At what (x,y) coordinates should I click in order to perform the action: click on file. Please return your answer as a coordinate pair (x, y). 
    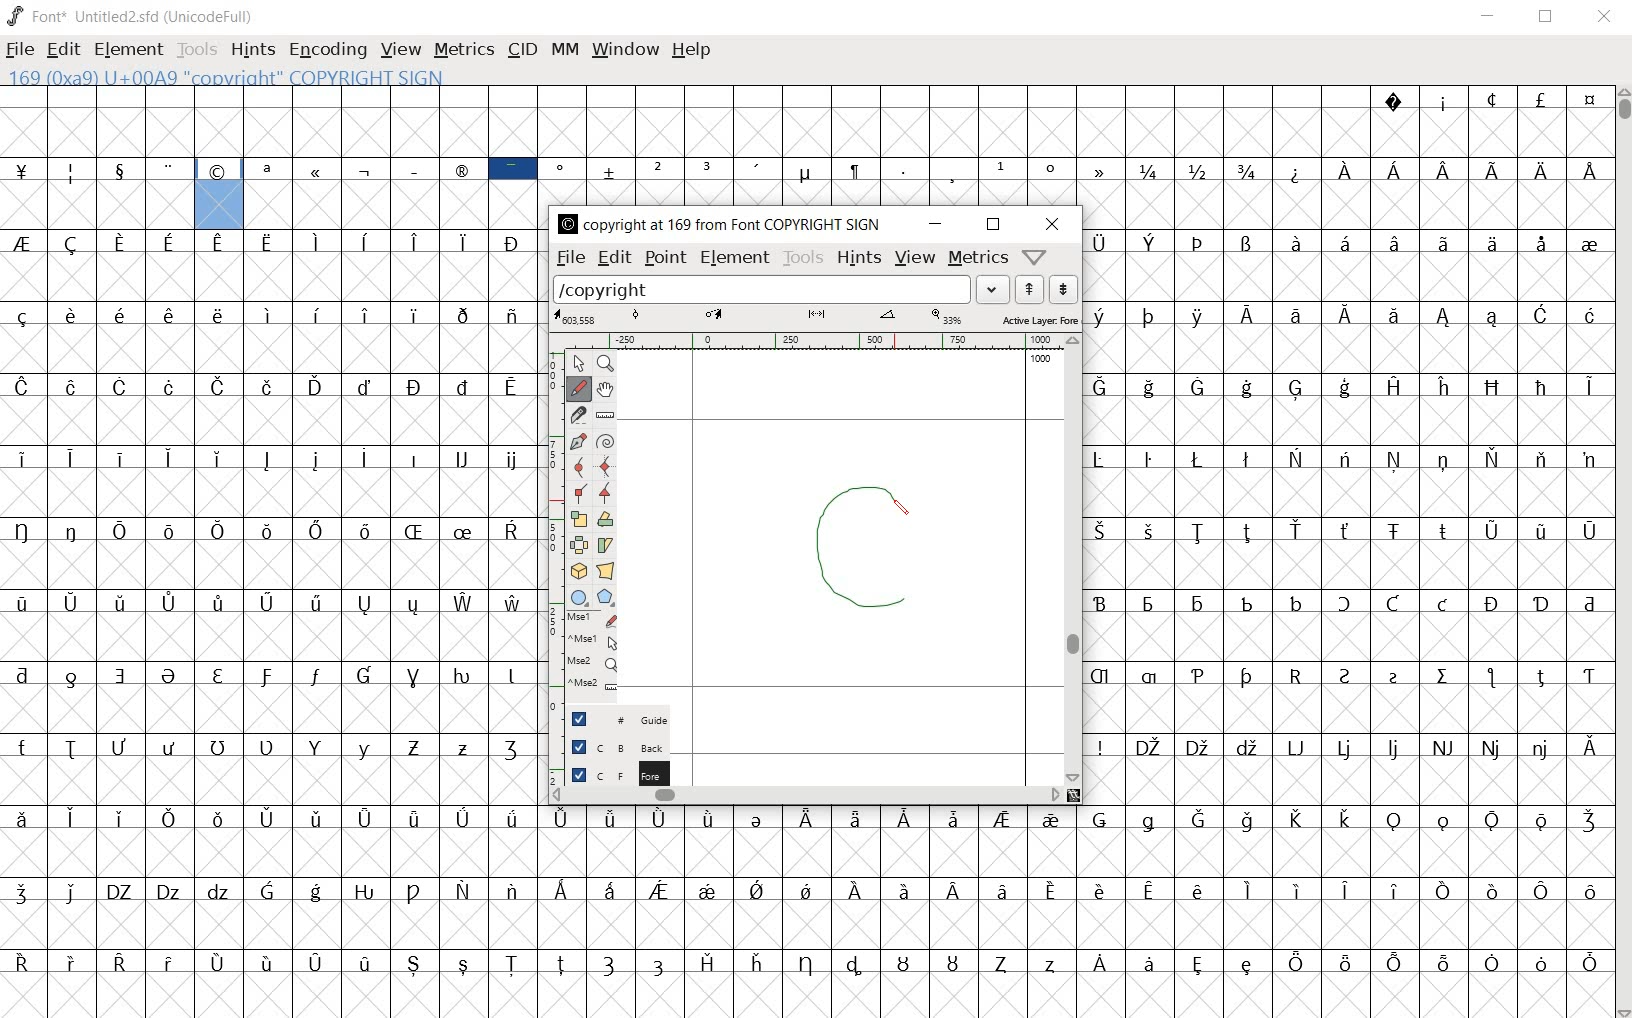
    Looking at the image, I should click on (20, 52).